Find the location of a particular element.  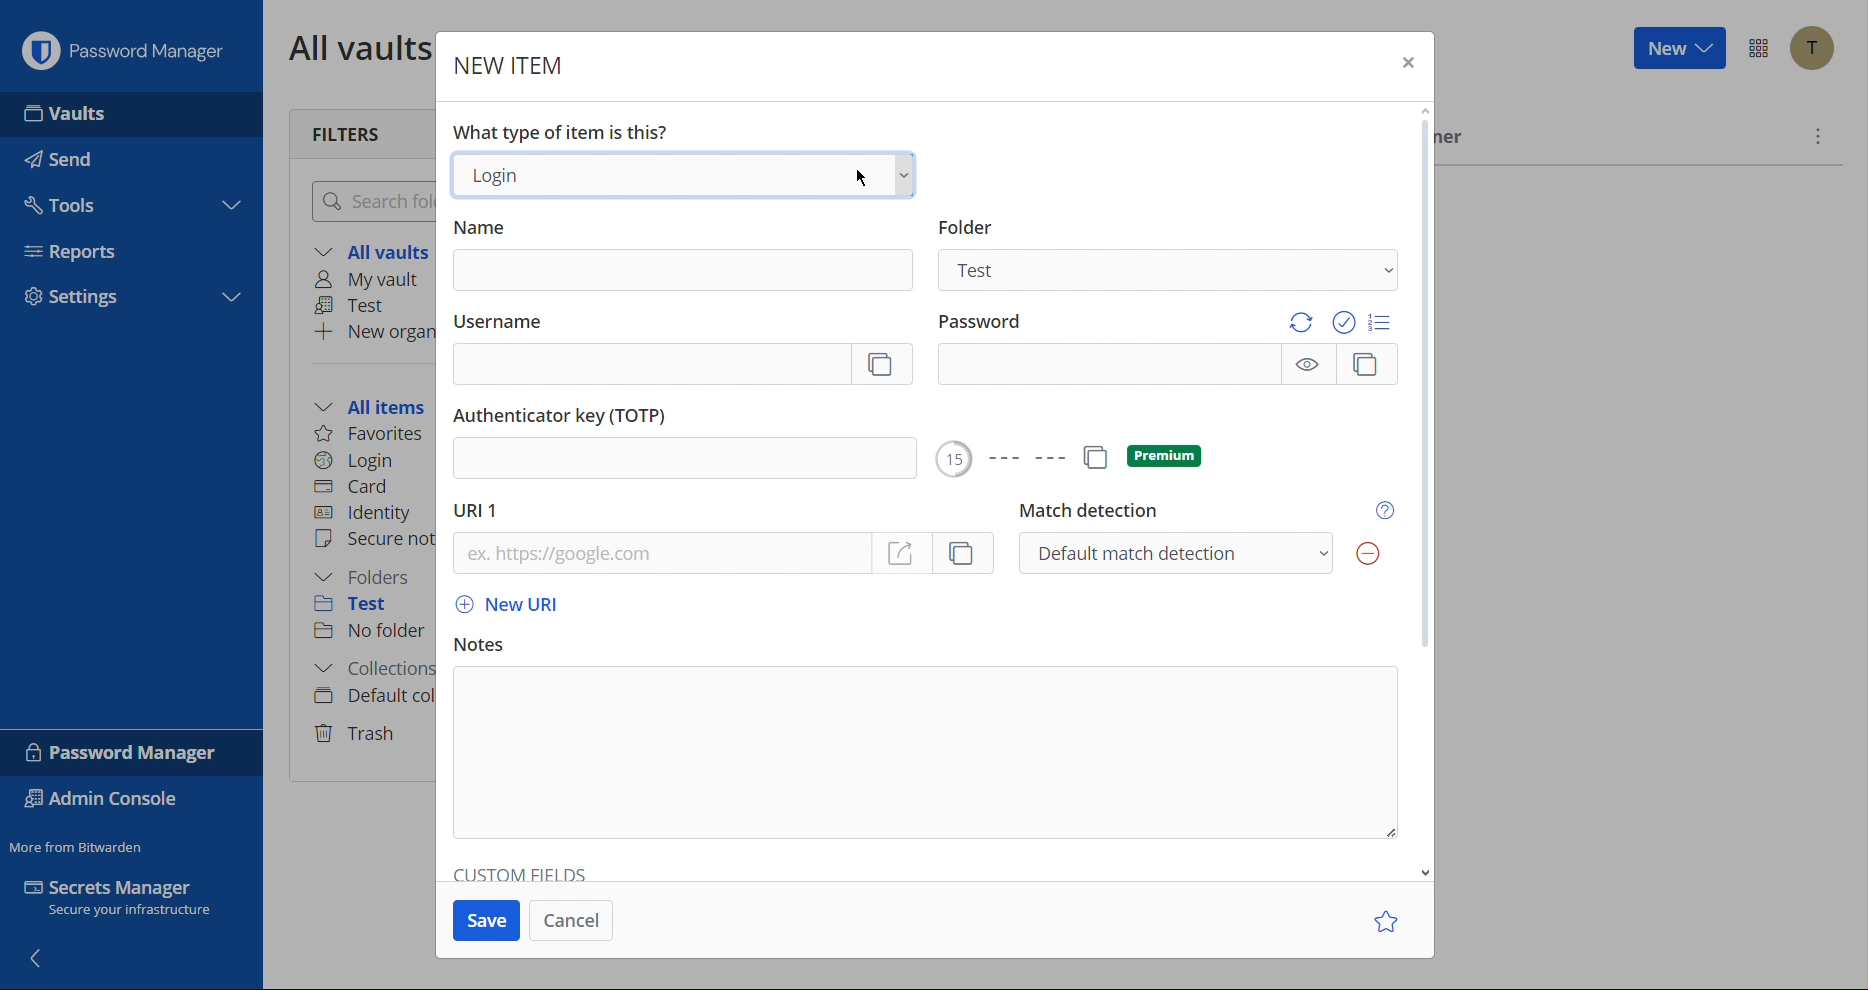

Login is located at coordinates (358, 463).